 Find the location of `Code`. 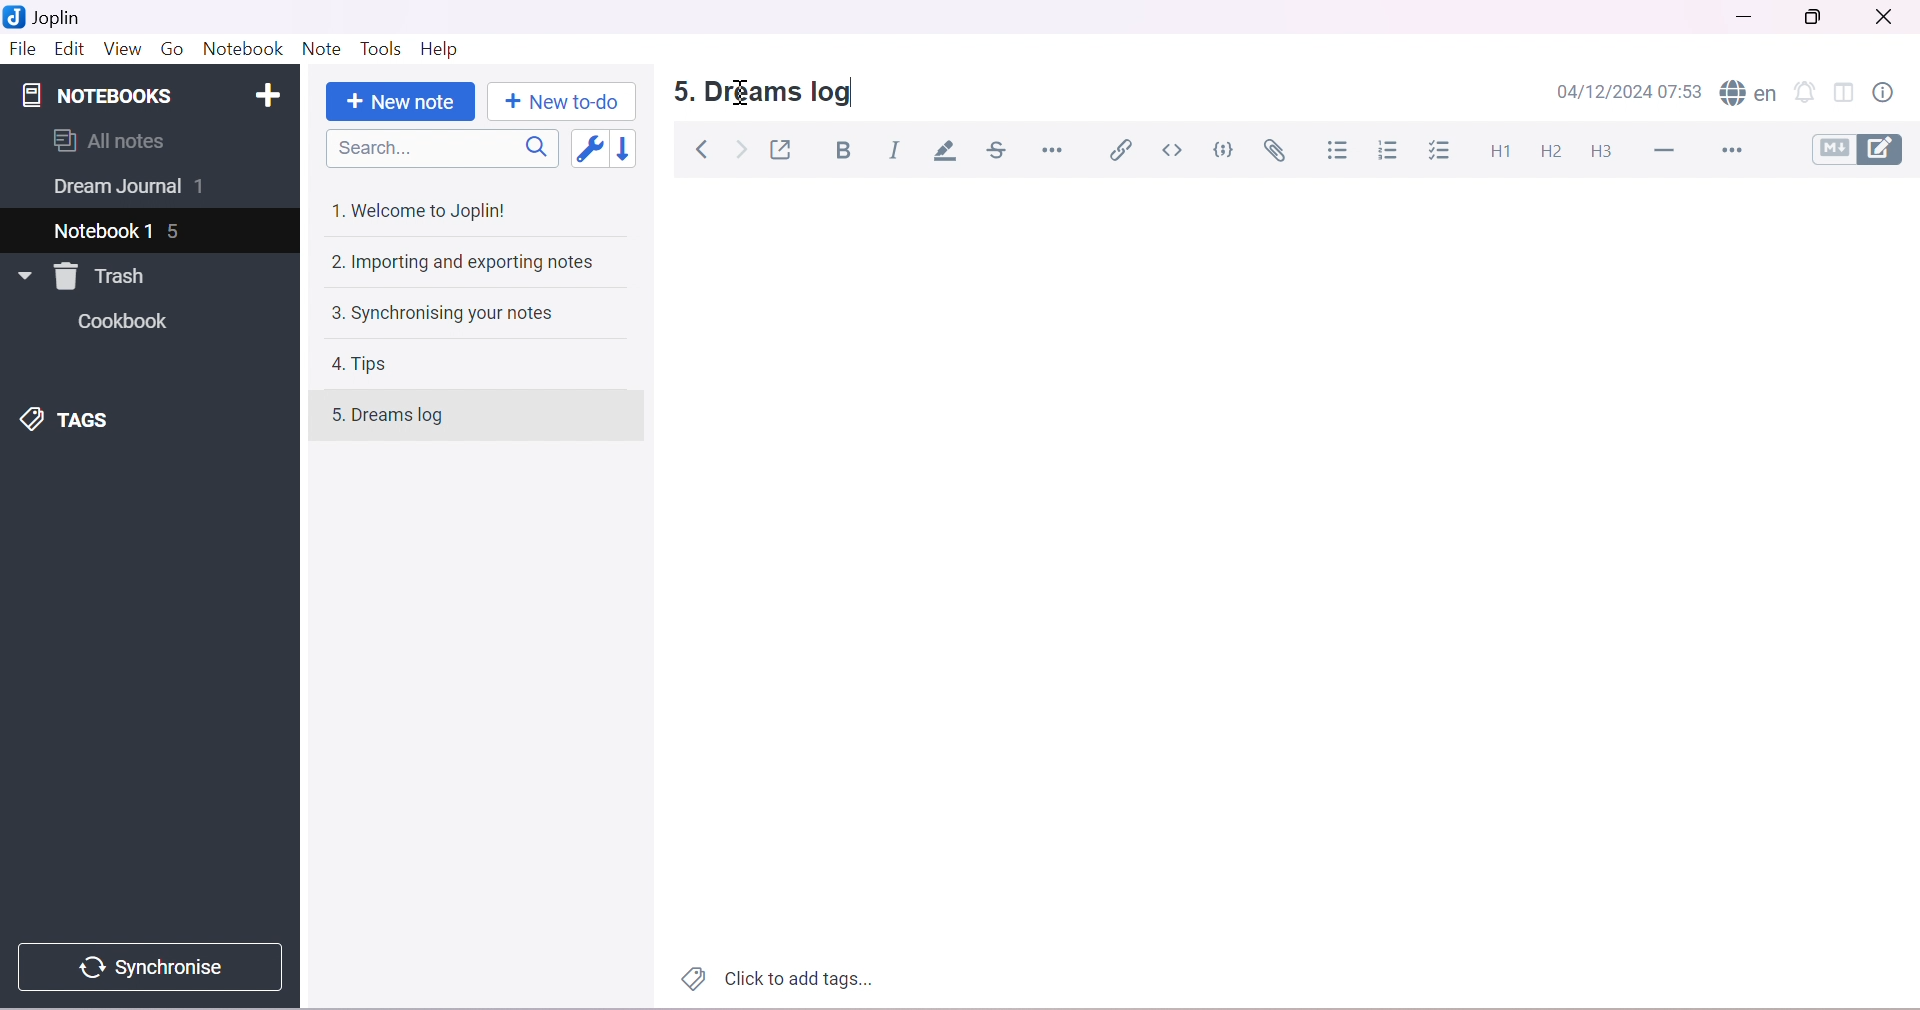

Code is located at coordinates (1227, 149).